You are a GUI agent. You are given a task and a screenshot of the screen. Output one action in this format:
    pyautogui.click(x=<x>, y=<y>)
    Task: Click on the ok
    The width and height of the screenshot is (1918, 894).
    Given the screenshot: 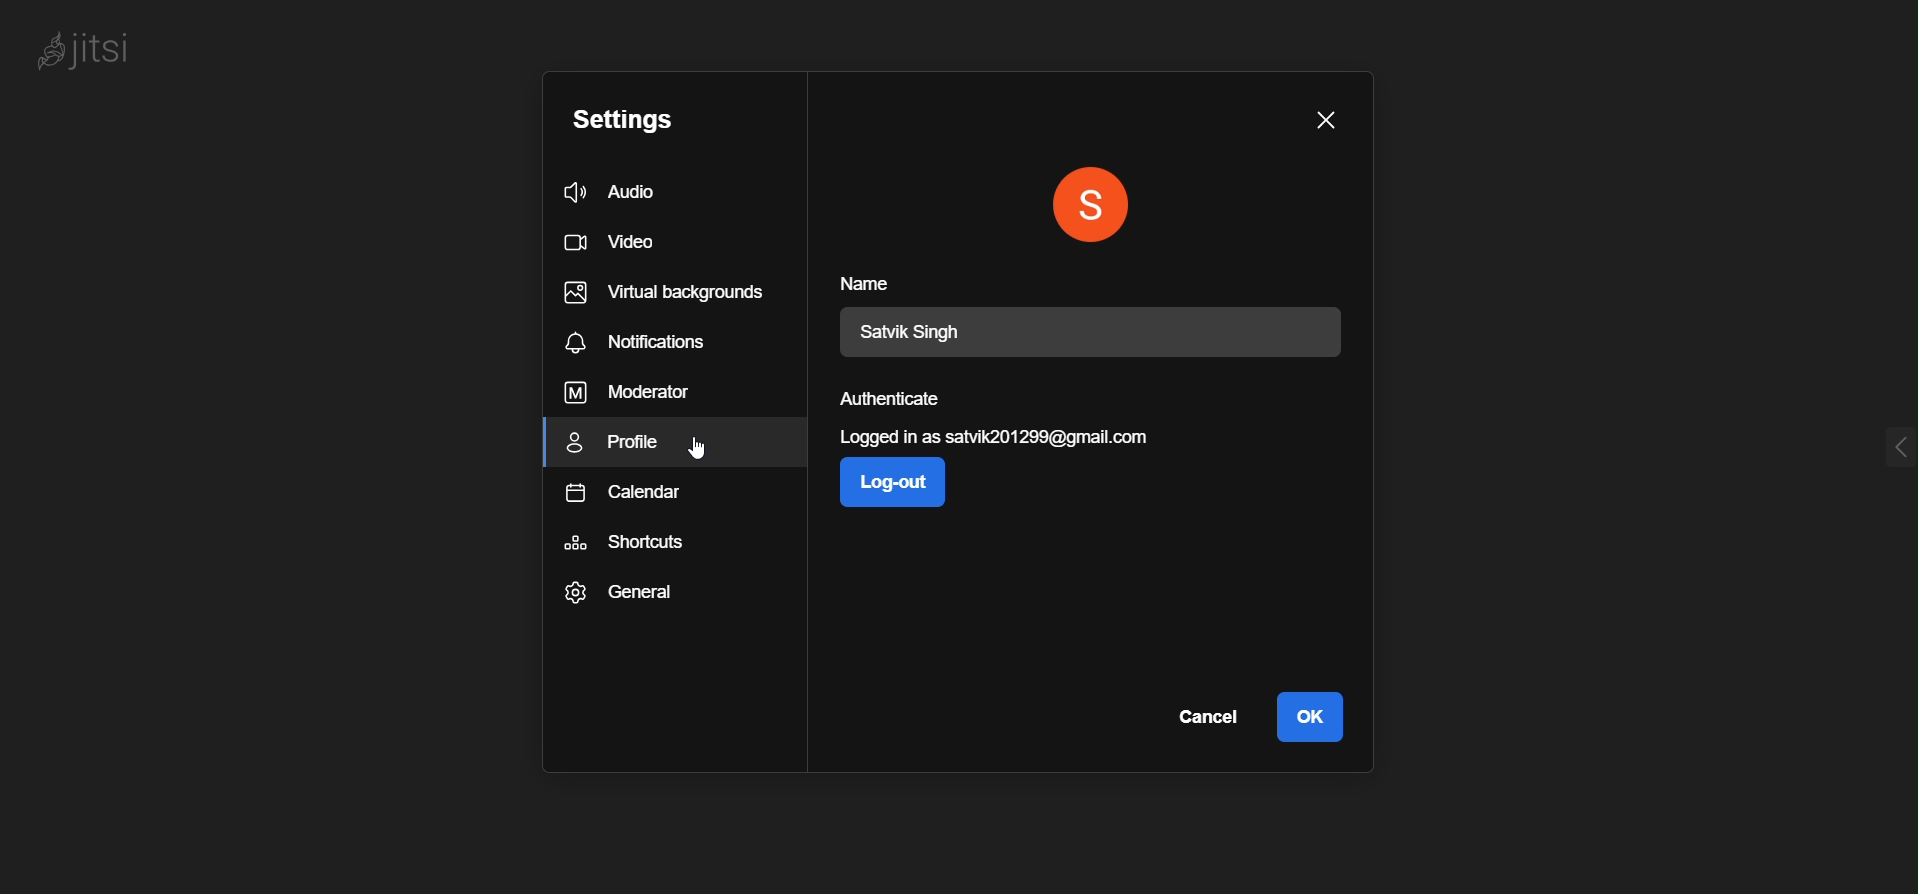 What is the action you would take?
    pyautogui.click(x=1308, y=718)
    